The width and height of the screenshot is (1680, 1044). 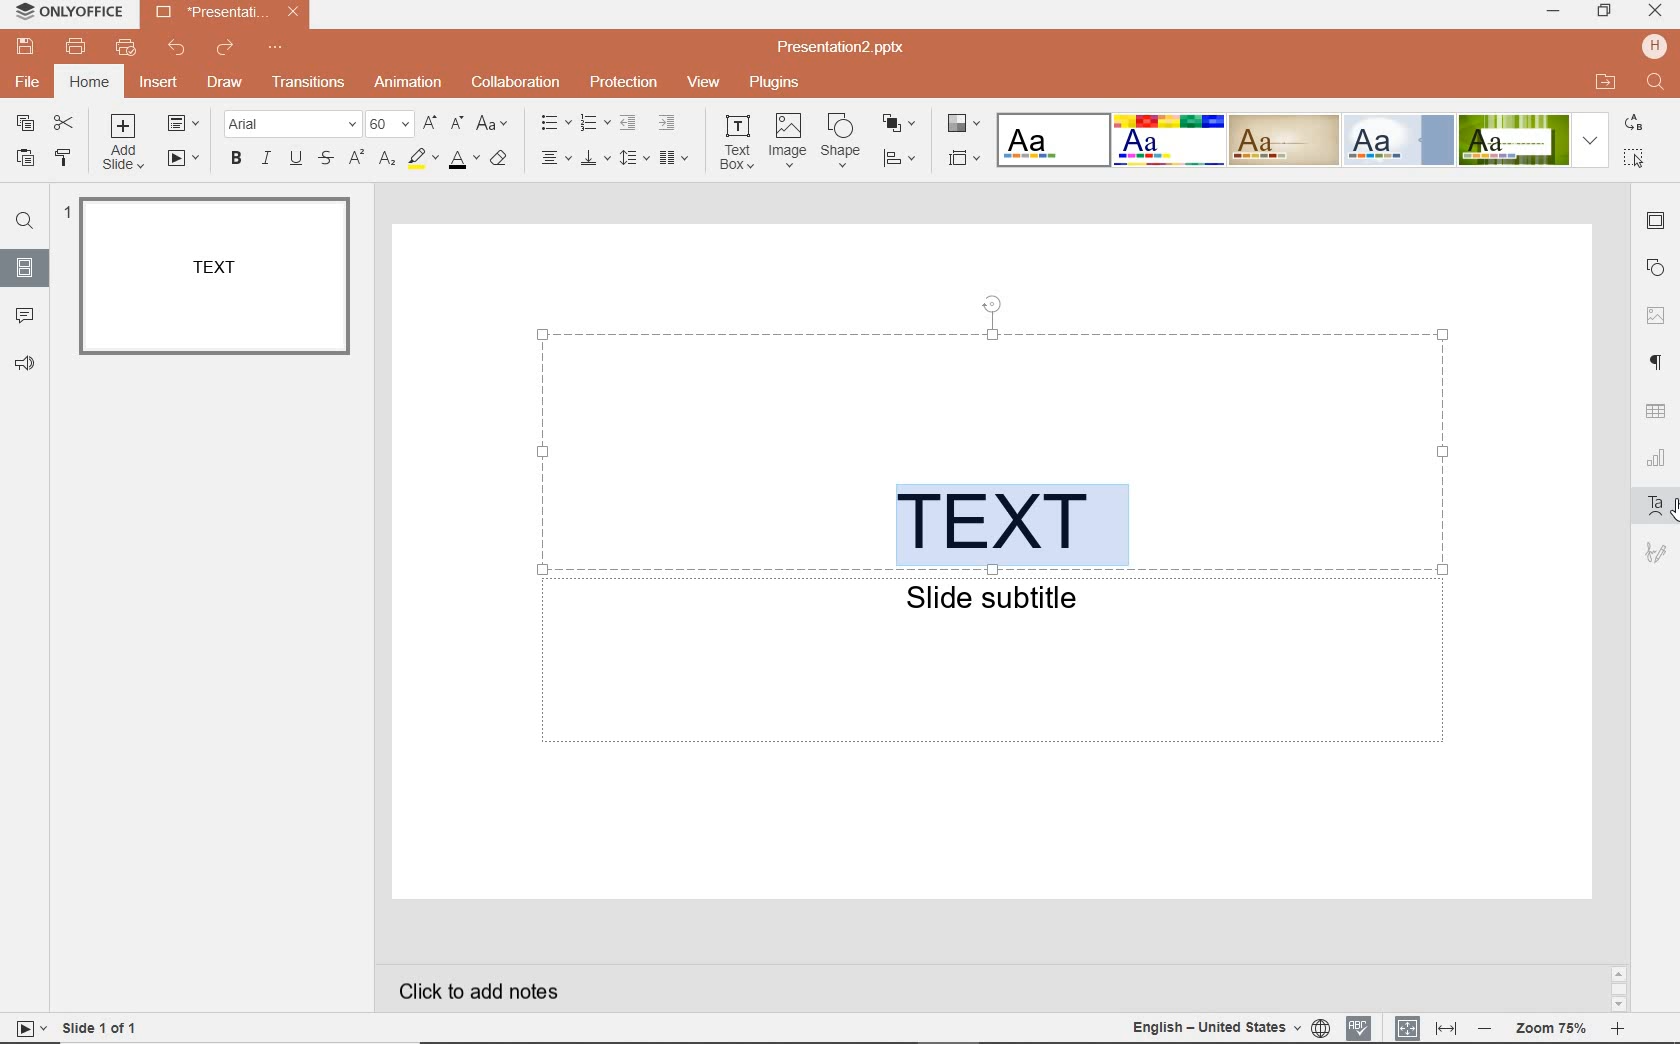 What do you see at coordinates (994, 667) in the screenshot?
I see `TEXT FIELD` at bounding box center [994, 667].